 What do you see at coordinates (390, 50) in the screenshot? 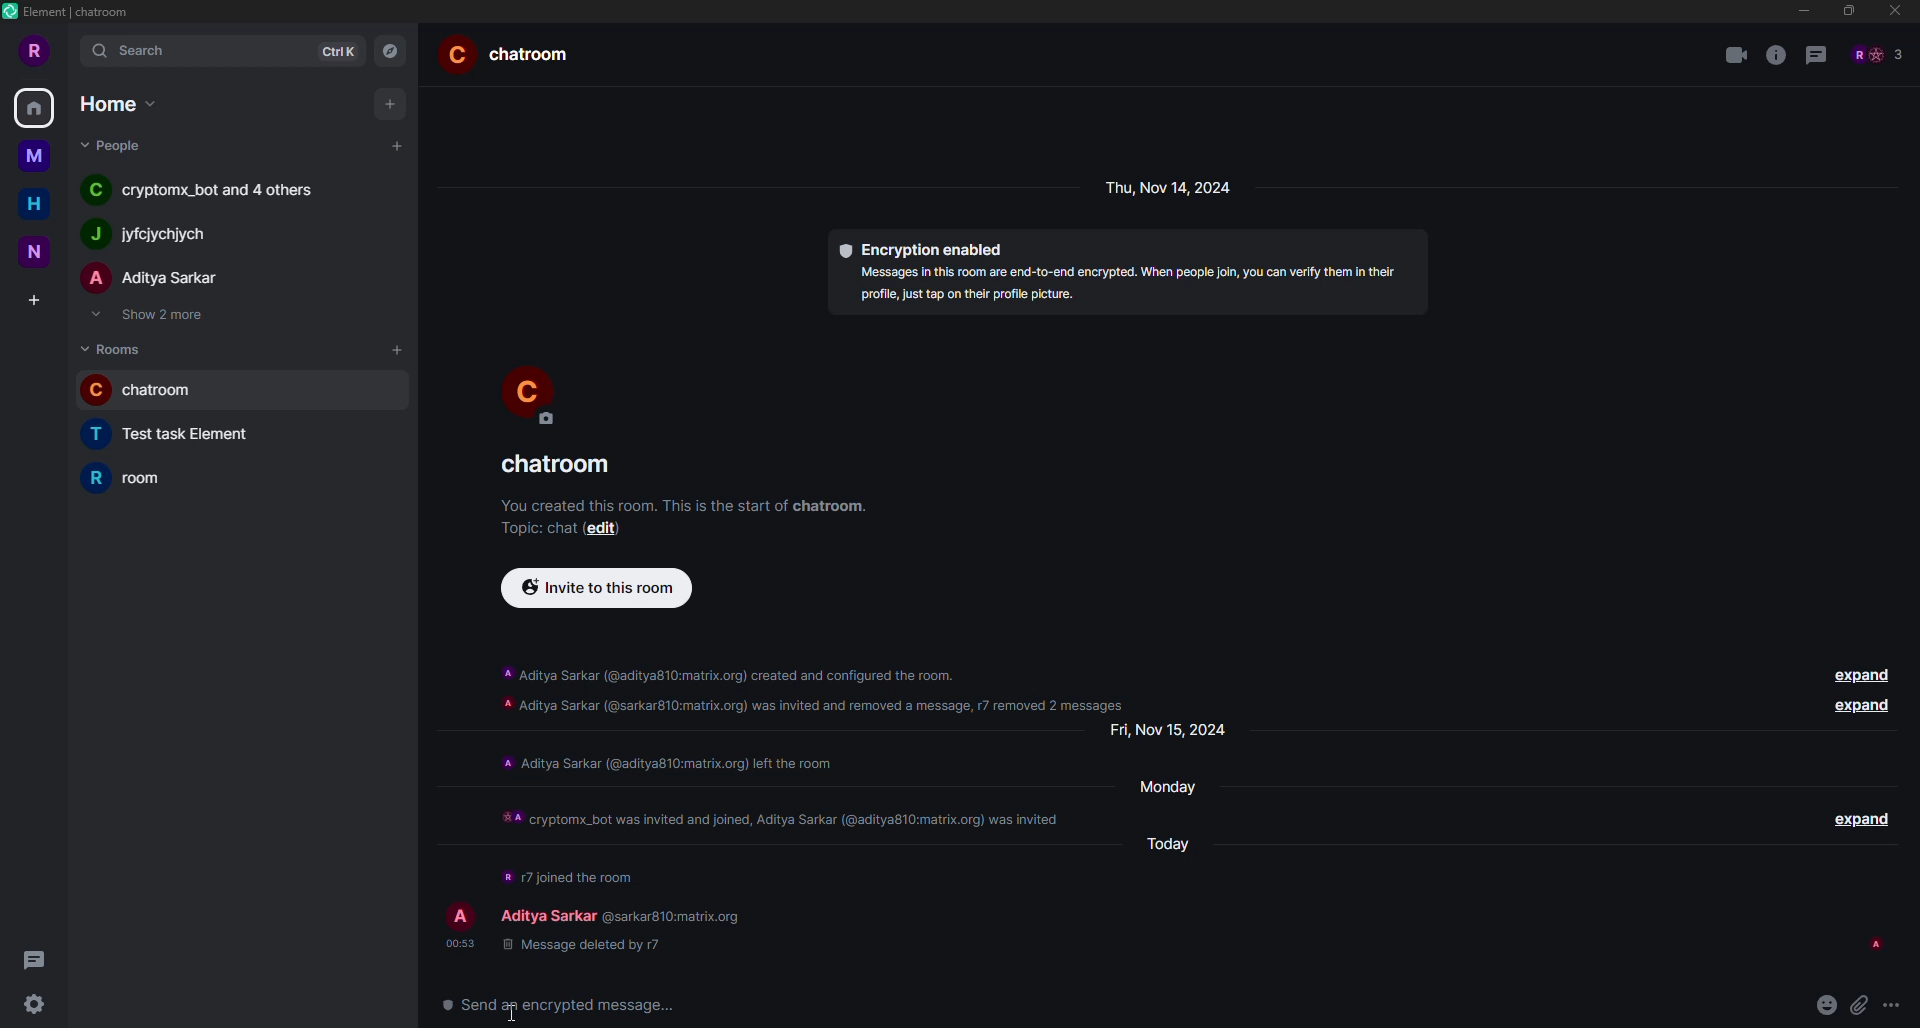
I see `navigator` at bounding box center [390, 50].